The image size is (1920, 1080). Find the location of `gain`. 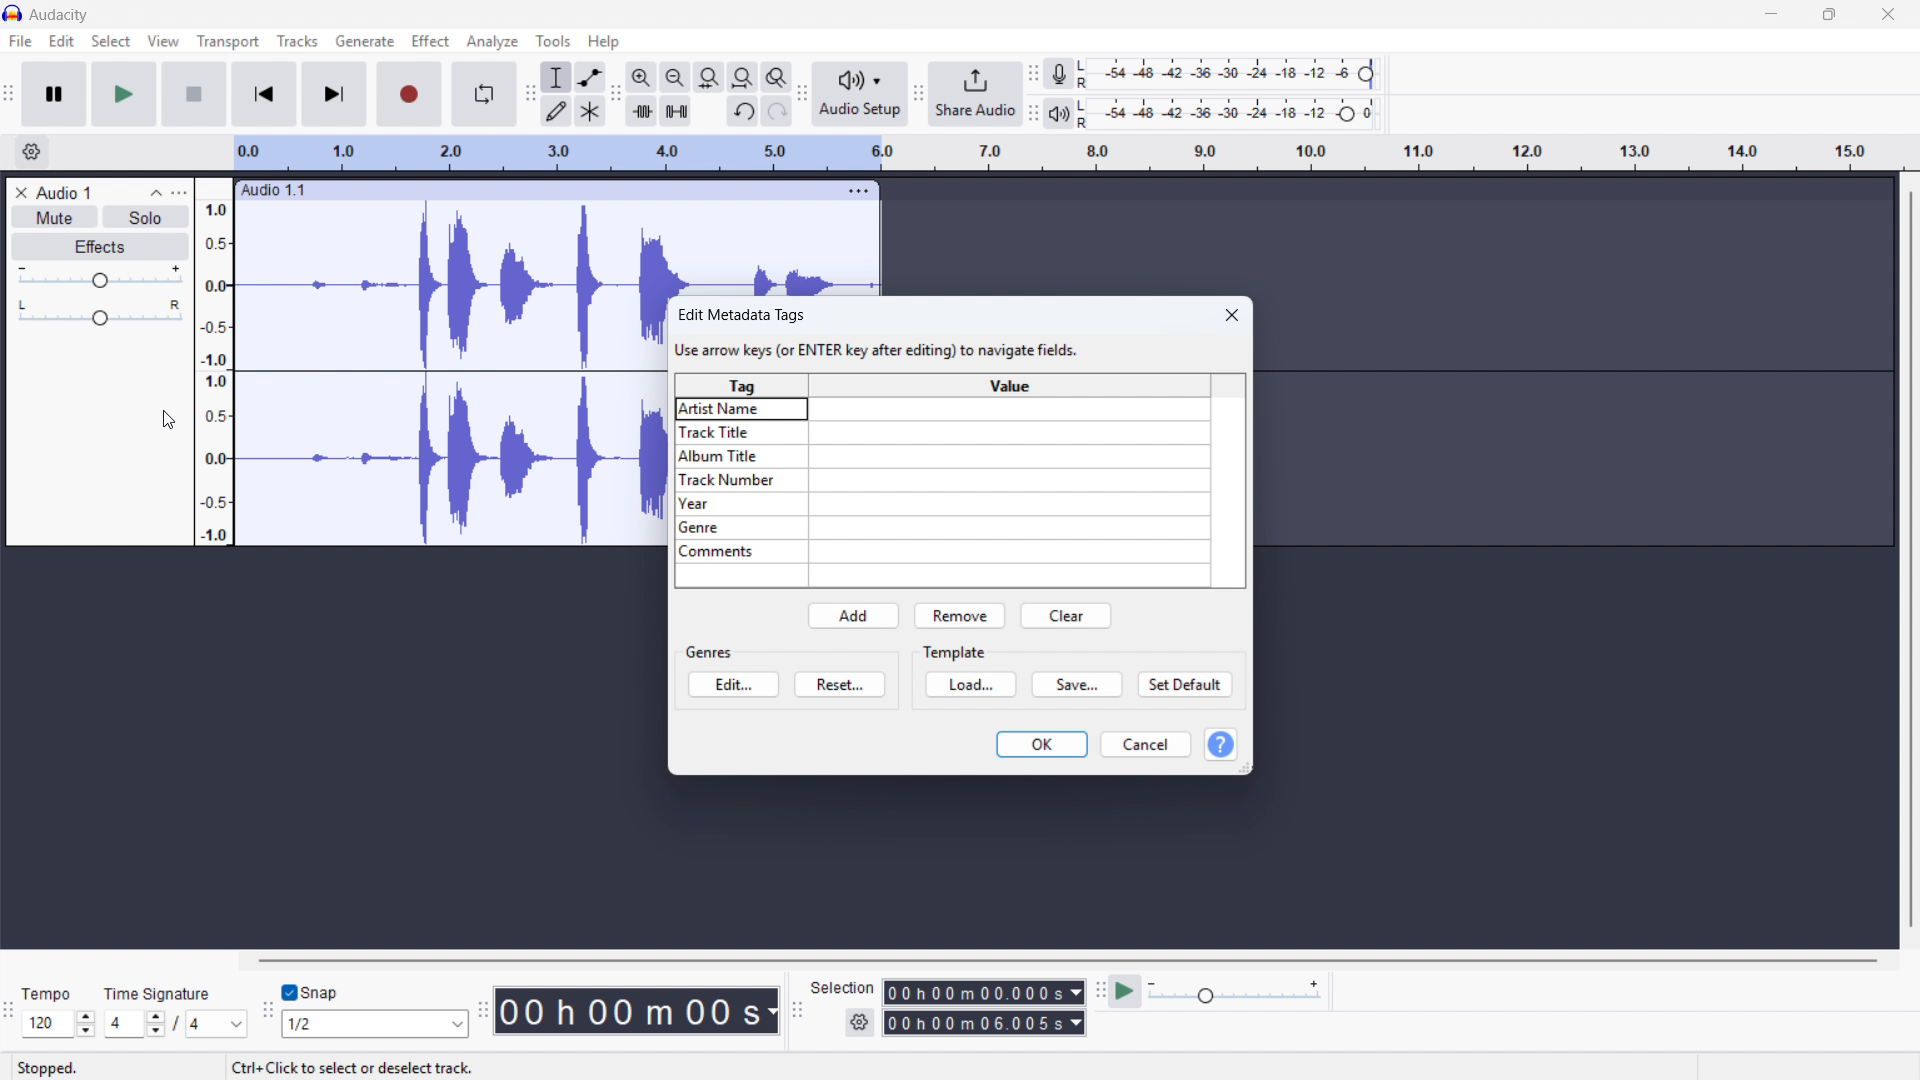

gain is located at coordinates (98, 277).